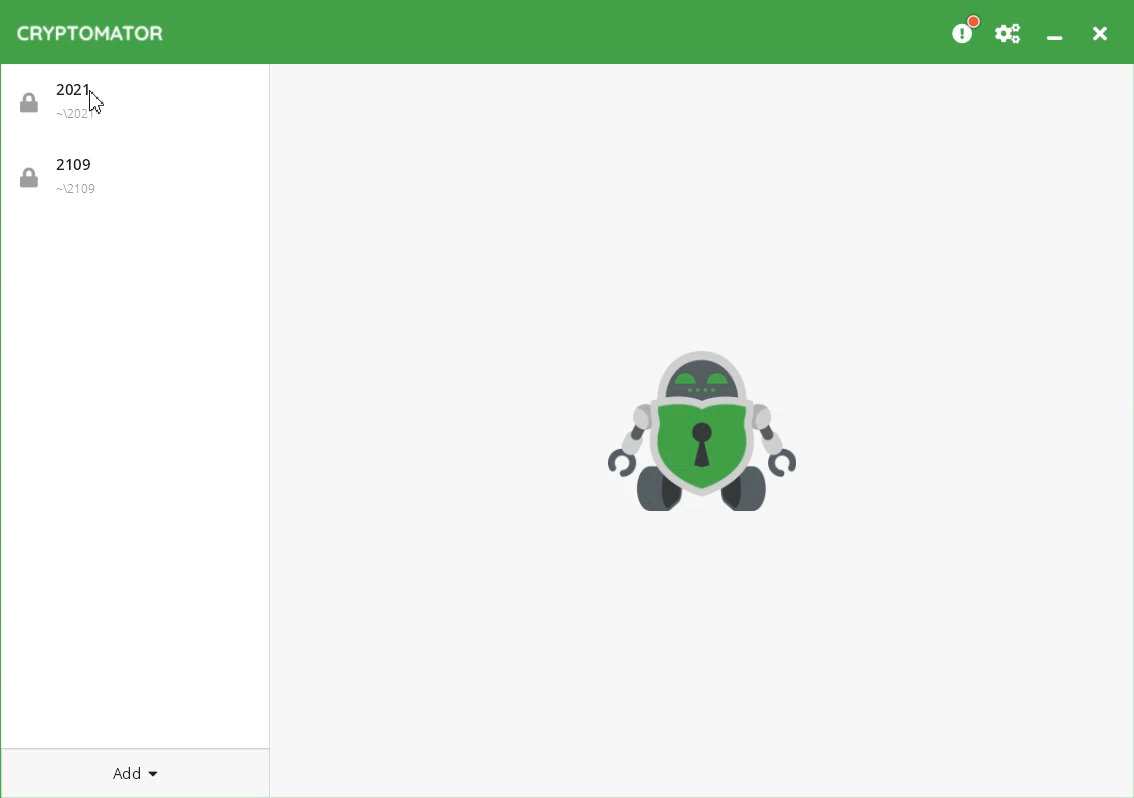  I want to click on Cryptomator , so click(94, 34).